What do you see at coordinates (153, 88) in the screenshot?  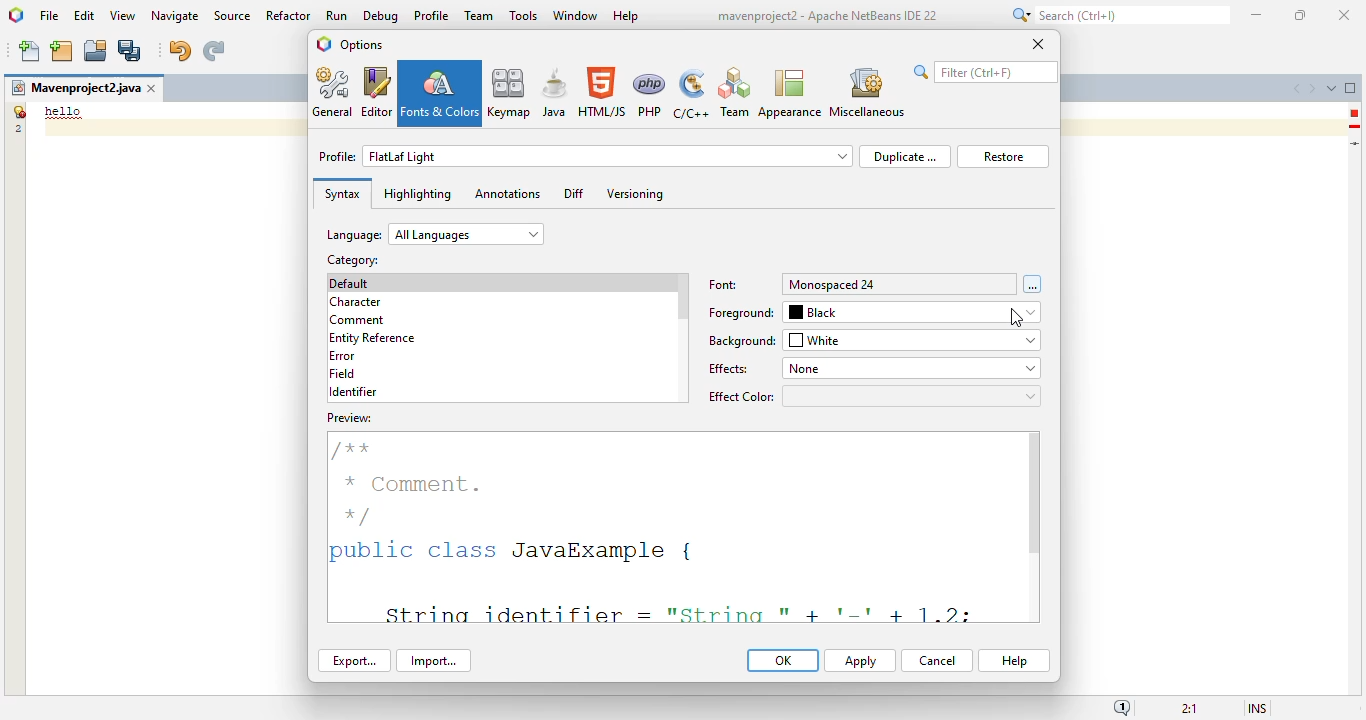 I see `close window` at bounding box center [153, 88].